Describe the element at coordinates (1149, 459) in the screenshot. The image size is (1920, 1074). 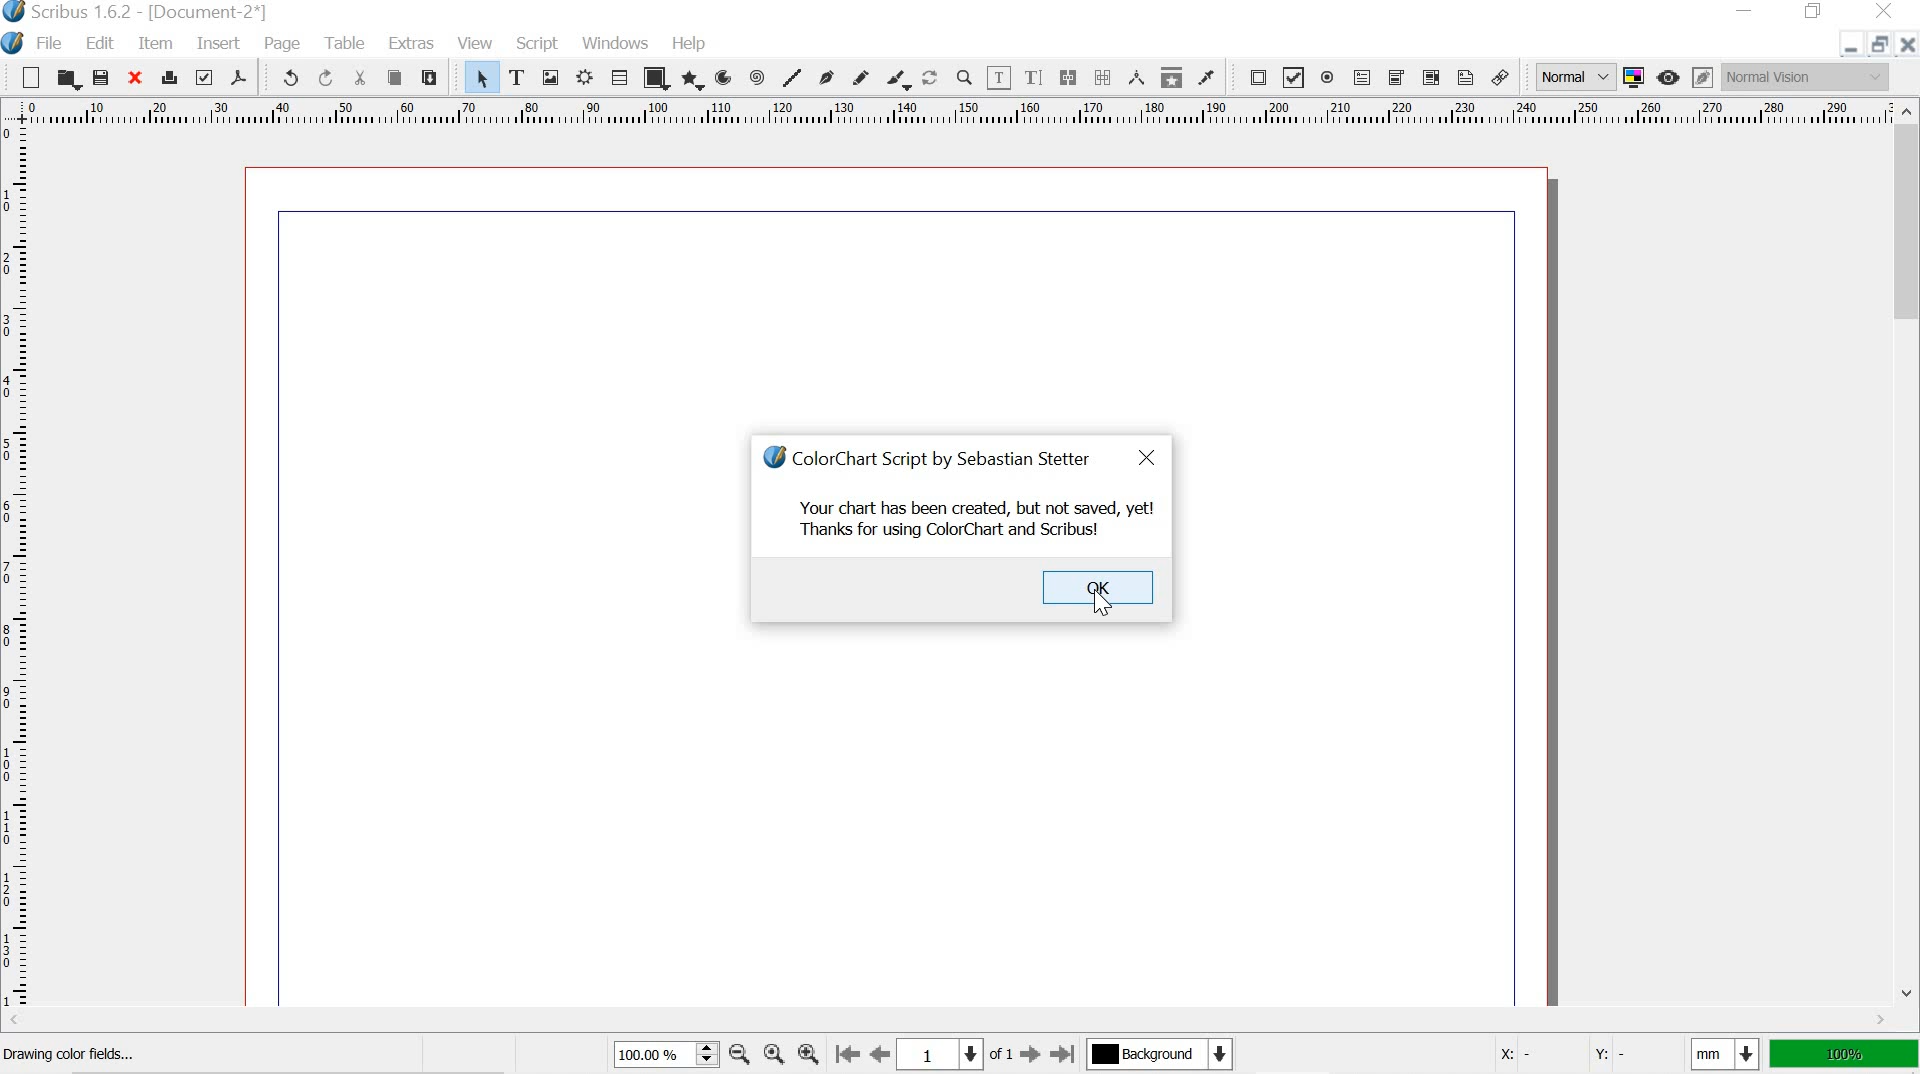
I see `close` at that location.